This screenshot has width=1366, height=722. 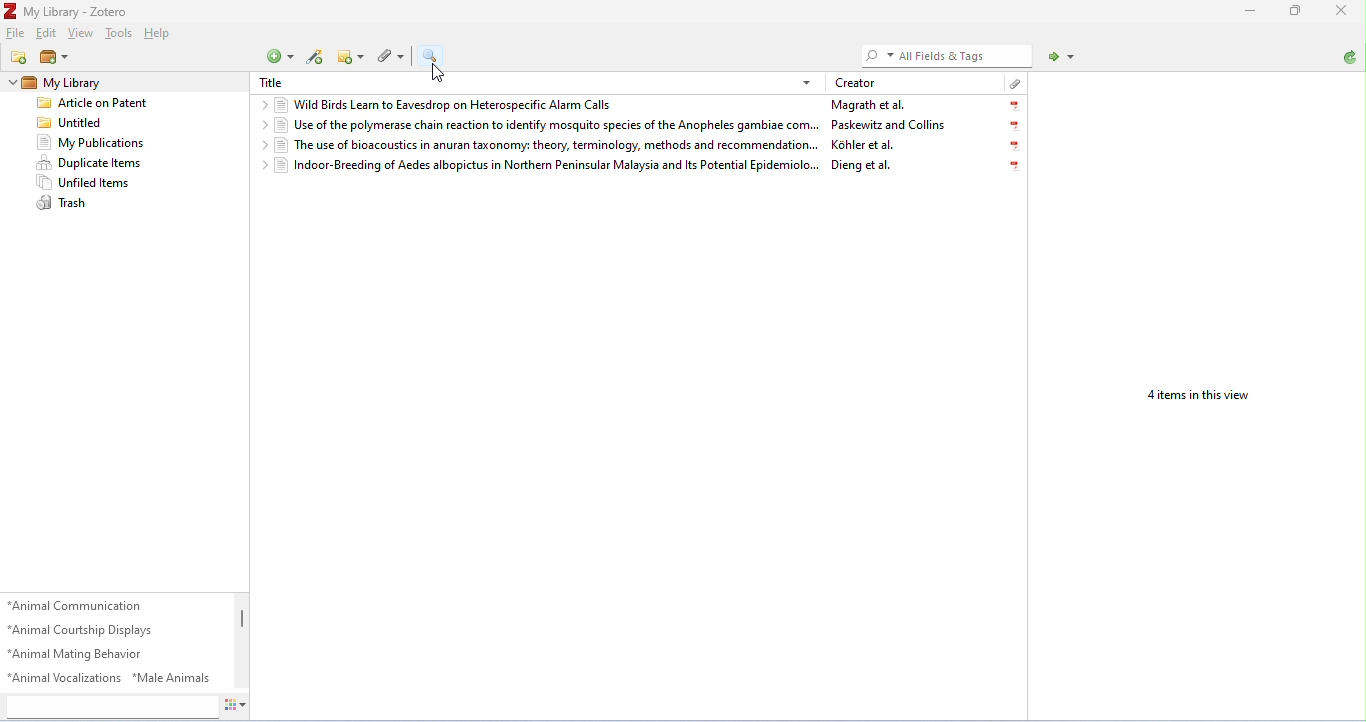 What do you see at coordinates (63, 204) in the screenshot?
I see `trash` at bounding box center [63, 204].